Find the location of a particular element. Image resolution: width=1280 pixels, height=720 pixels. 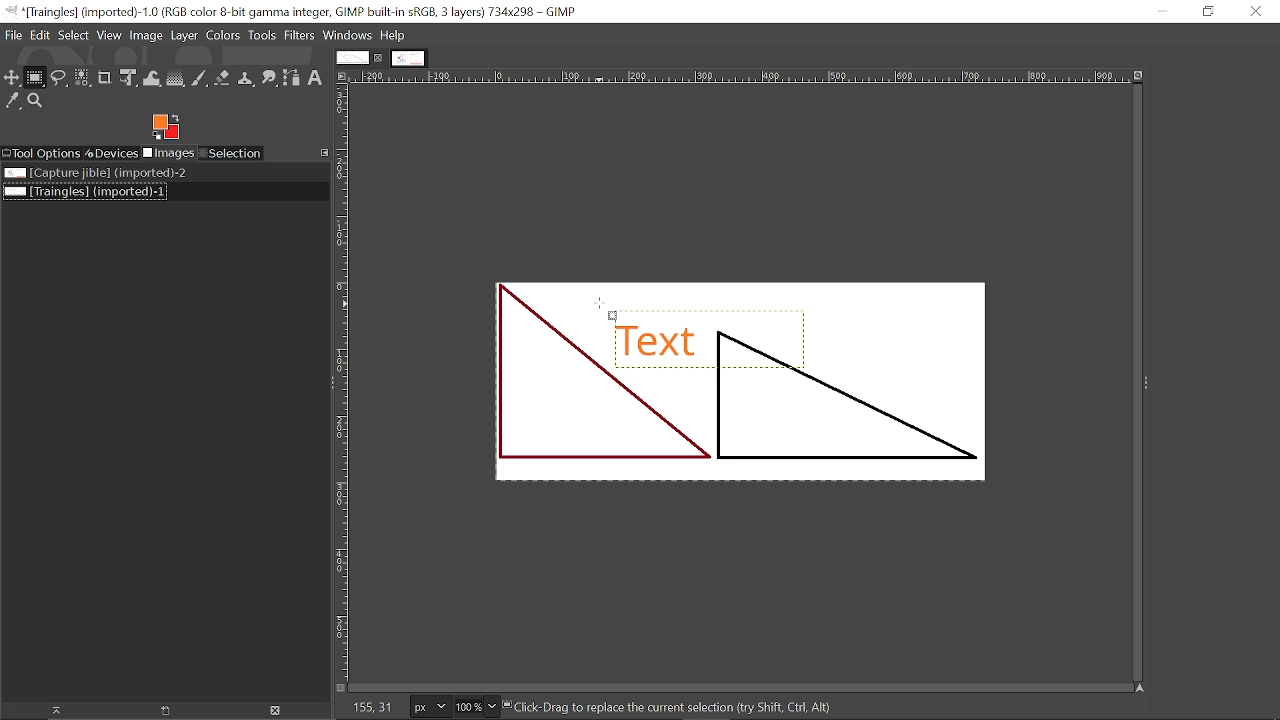

Paintbrush tool is located at coordinates (201, 79).